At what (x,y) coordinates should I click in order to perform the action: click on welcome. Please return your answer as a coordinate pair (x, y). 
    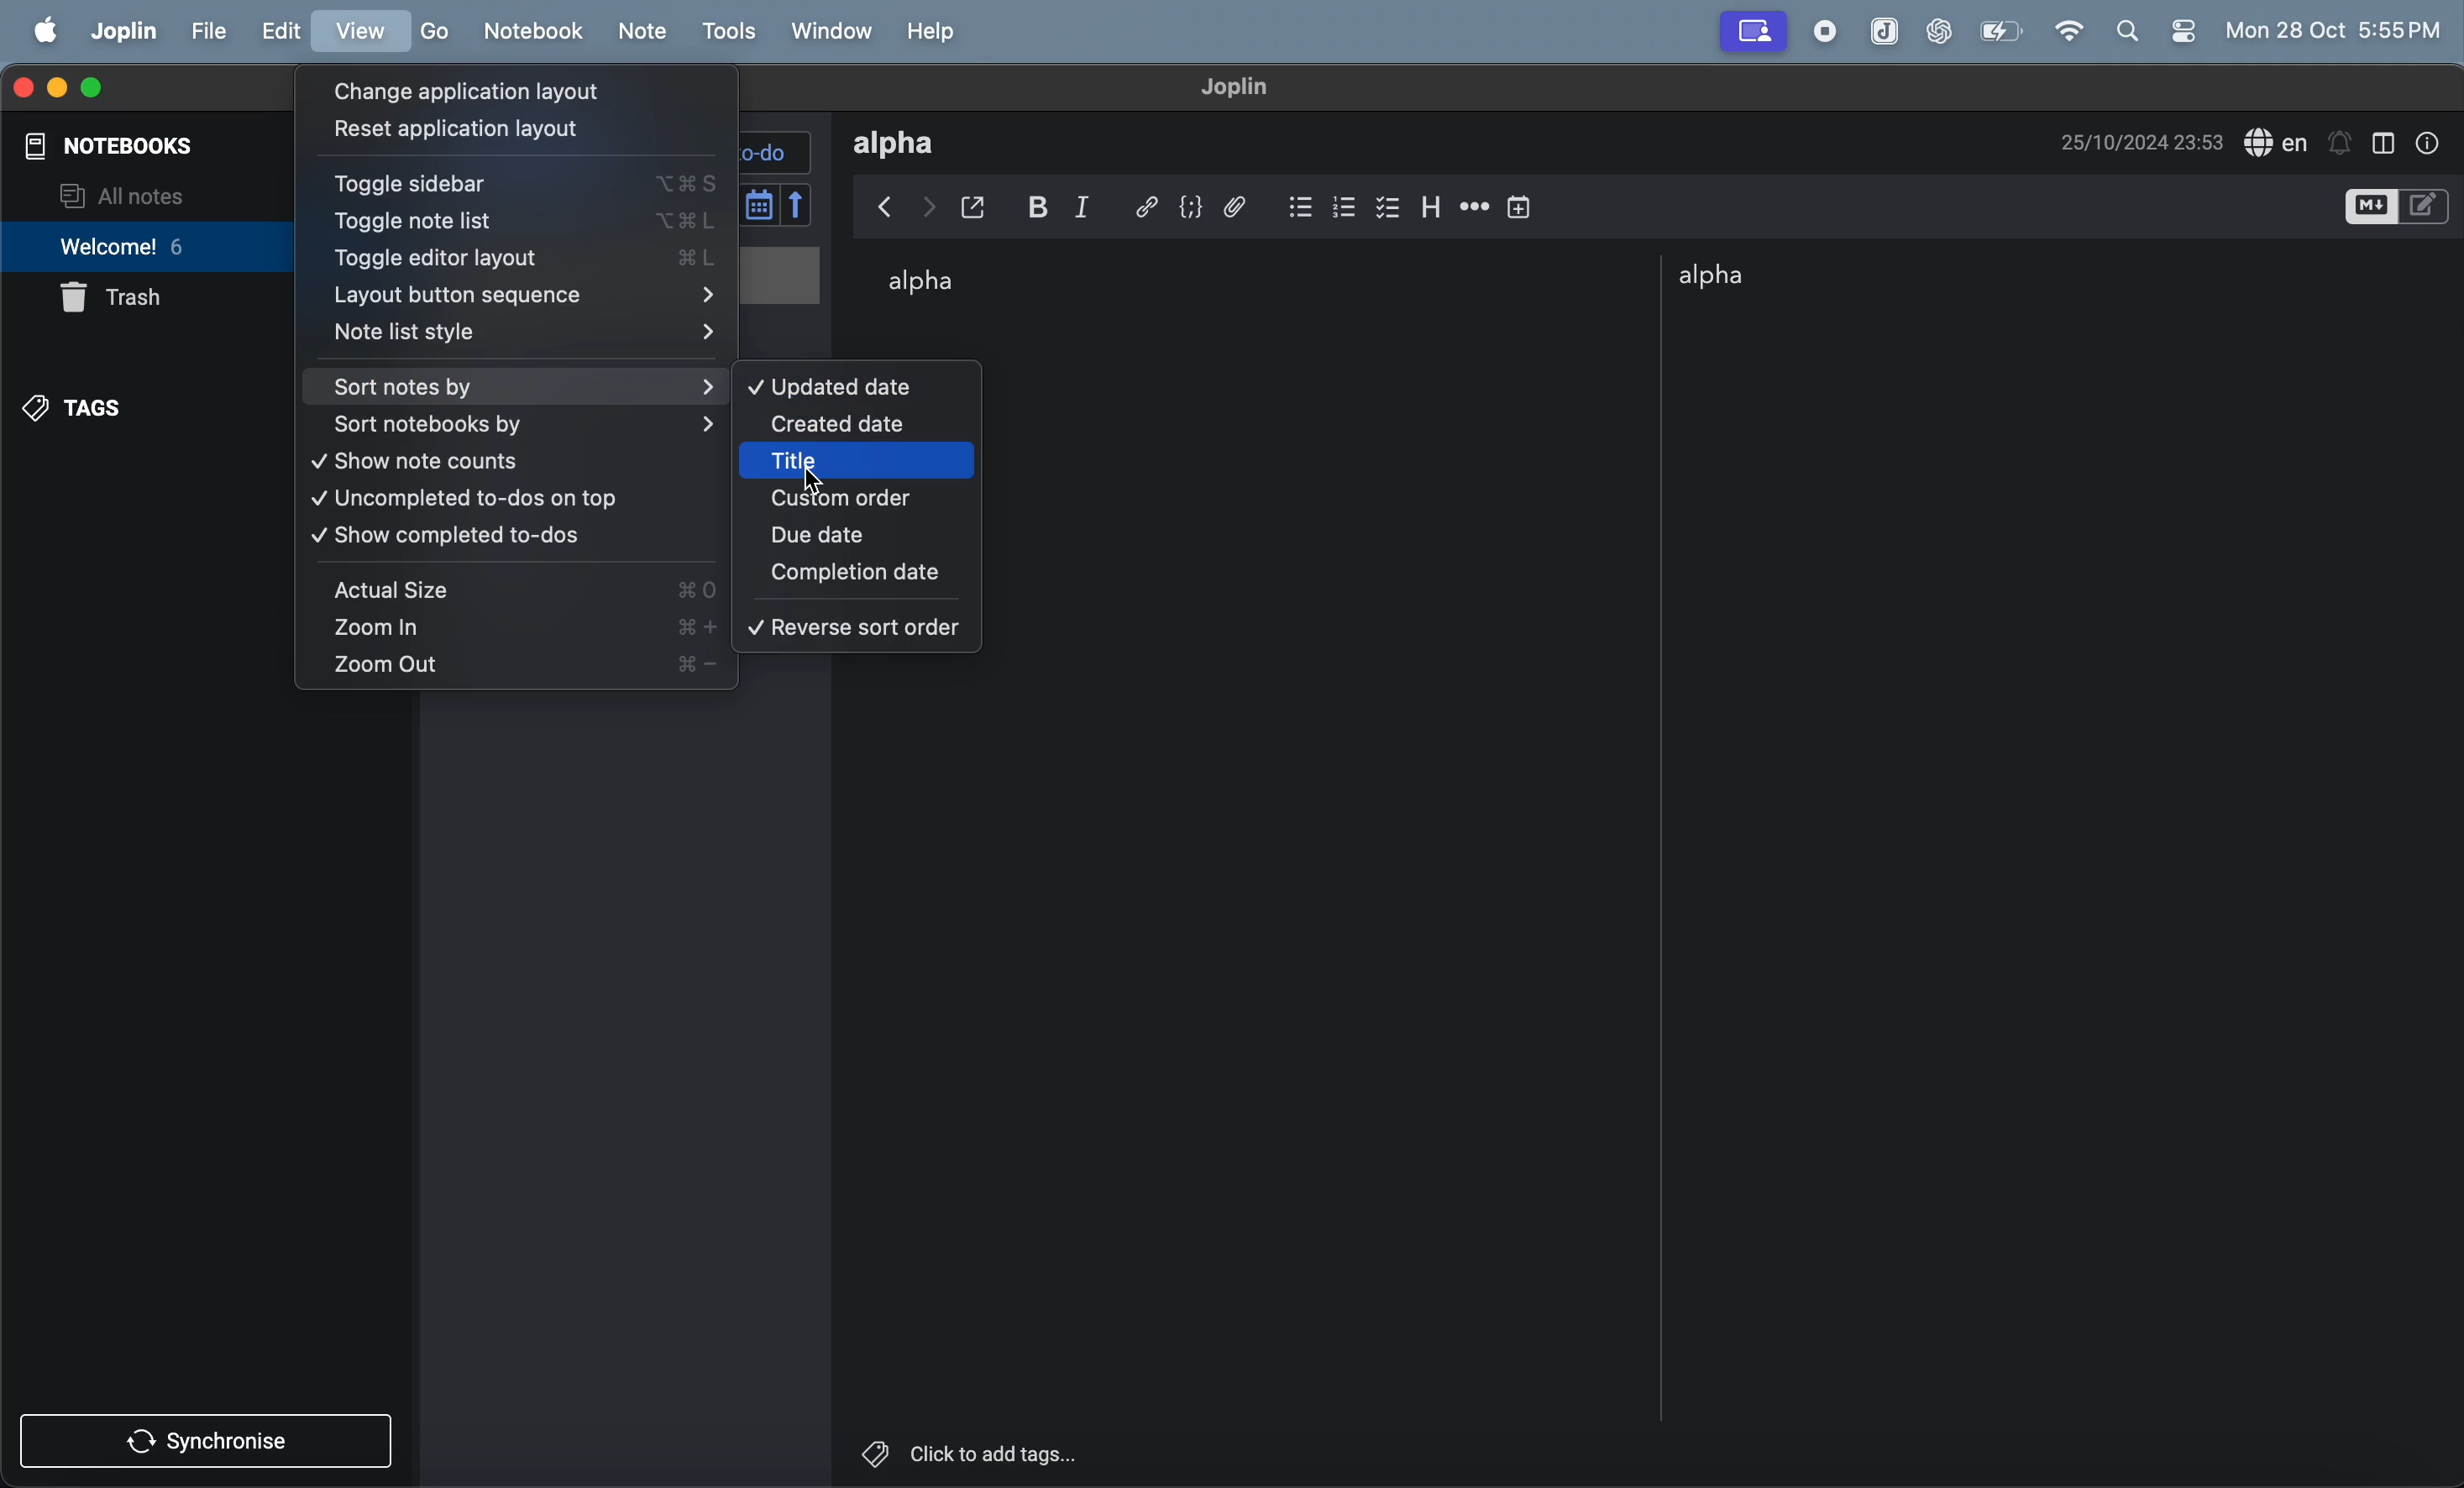
    Looking at the image, I should click on (167, 248).